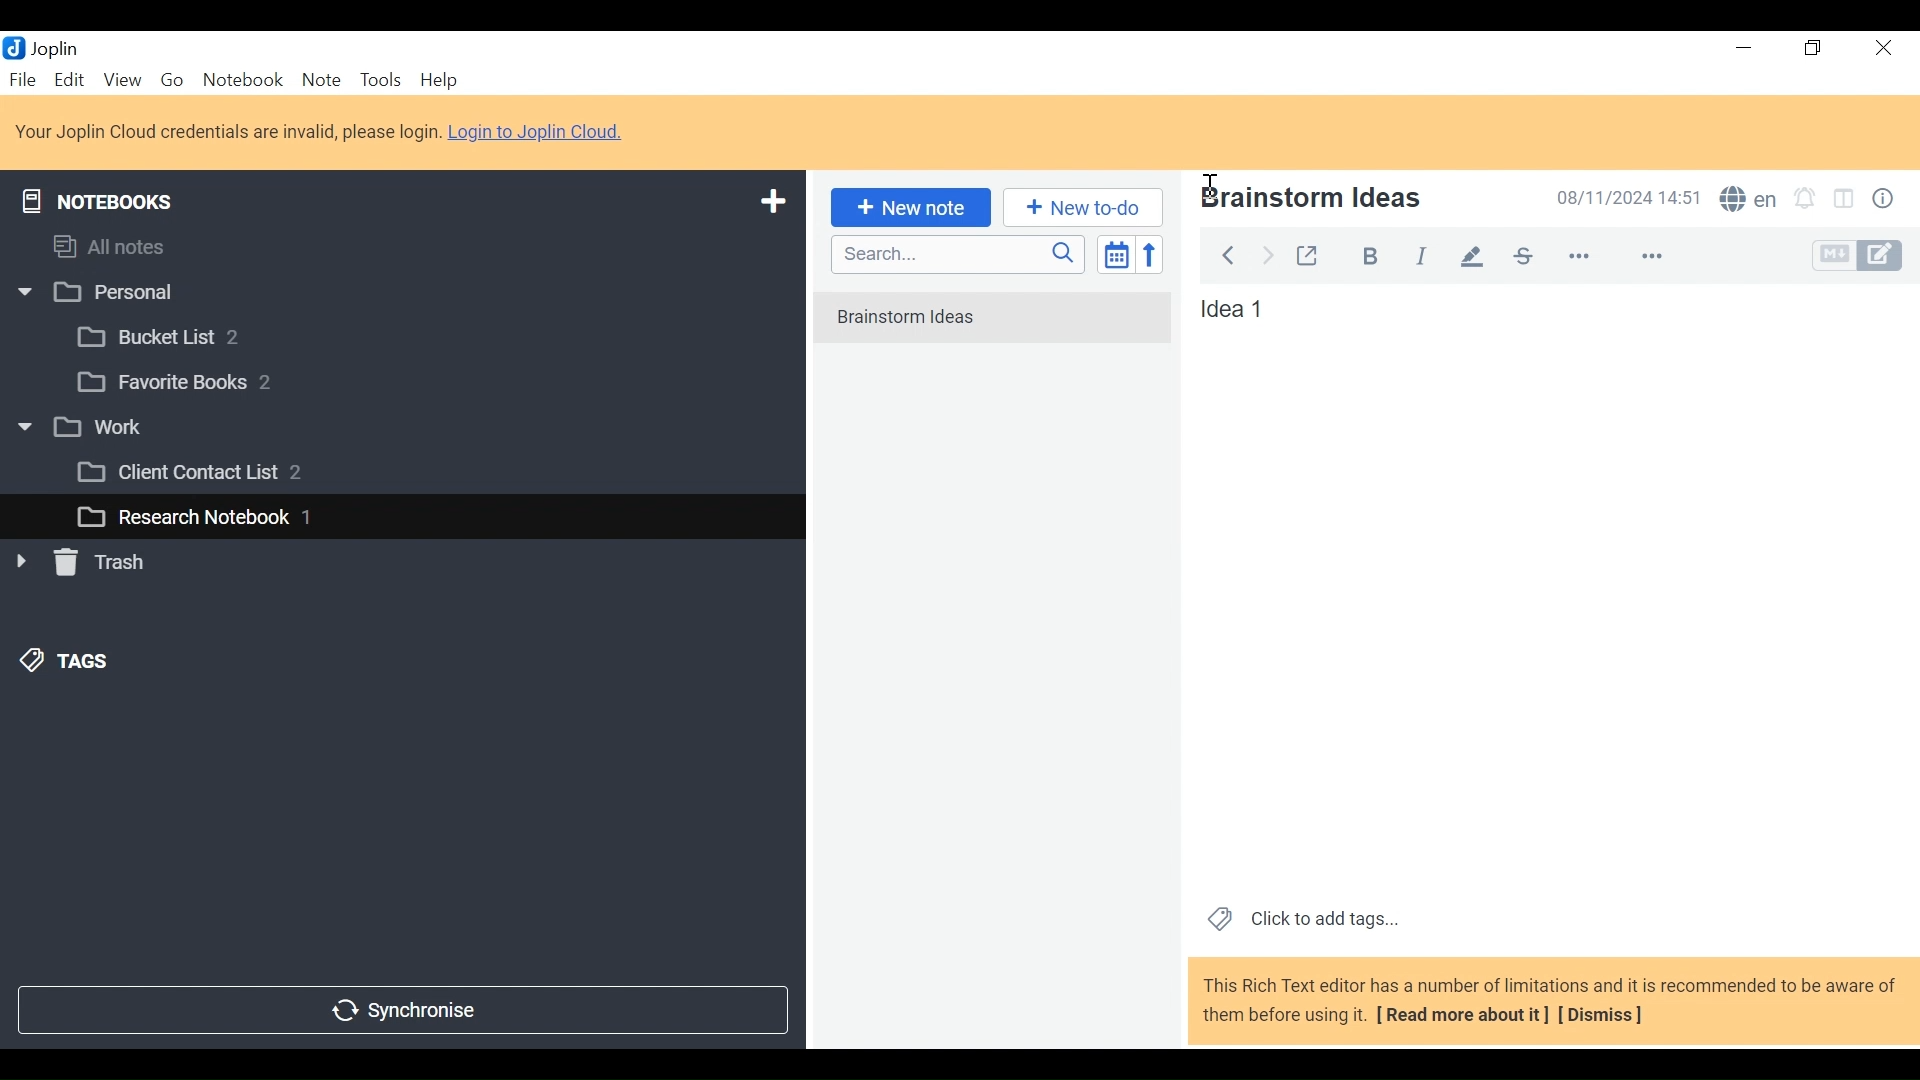  Describe the element at coordinates (1661, 258) in the screenshot. I see `feature options` at that location.